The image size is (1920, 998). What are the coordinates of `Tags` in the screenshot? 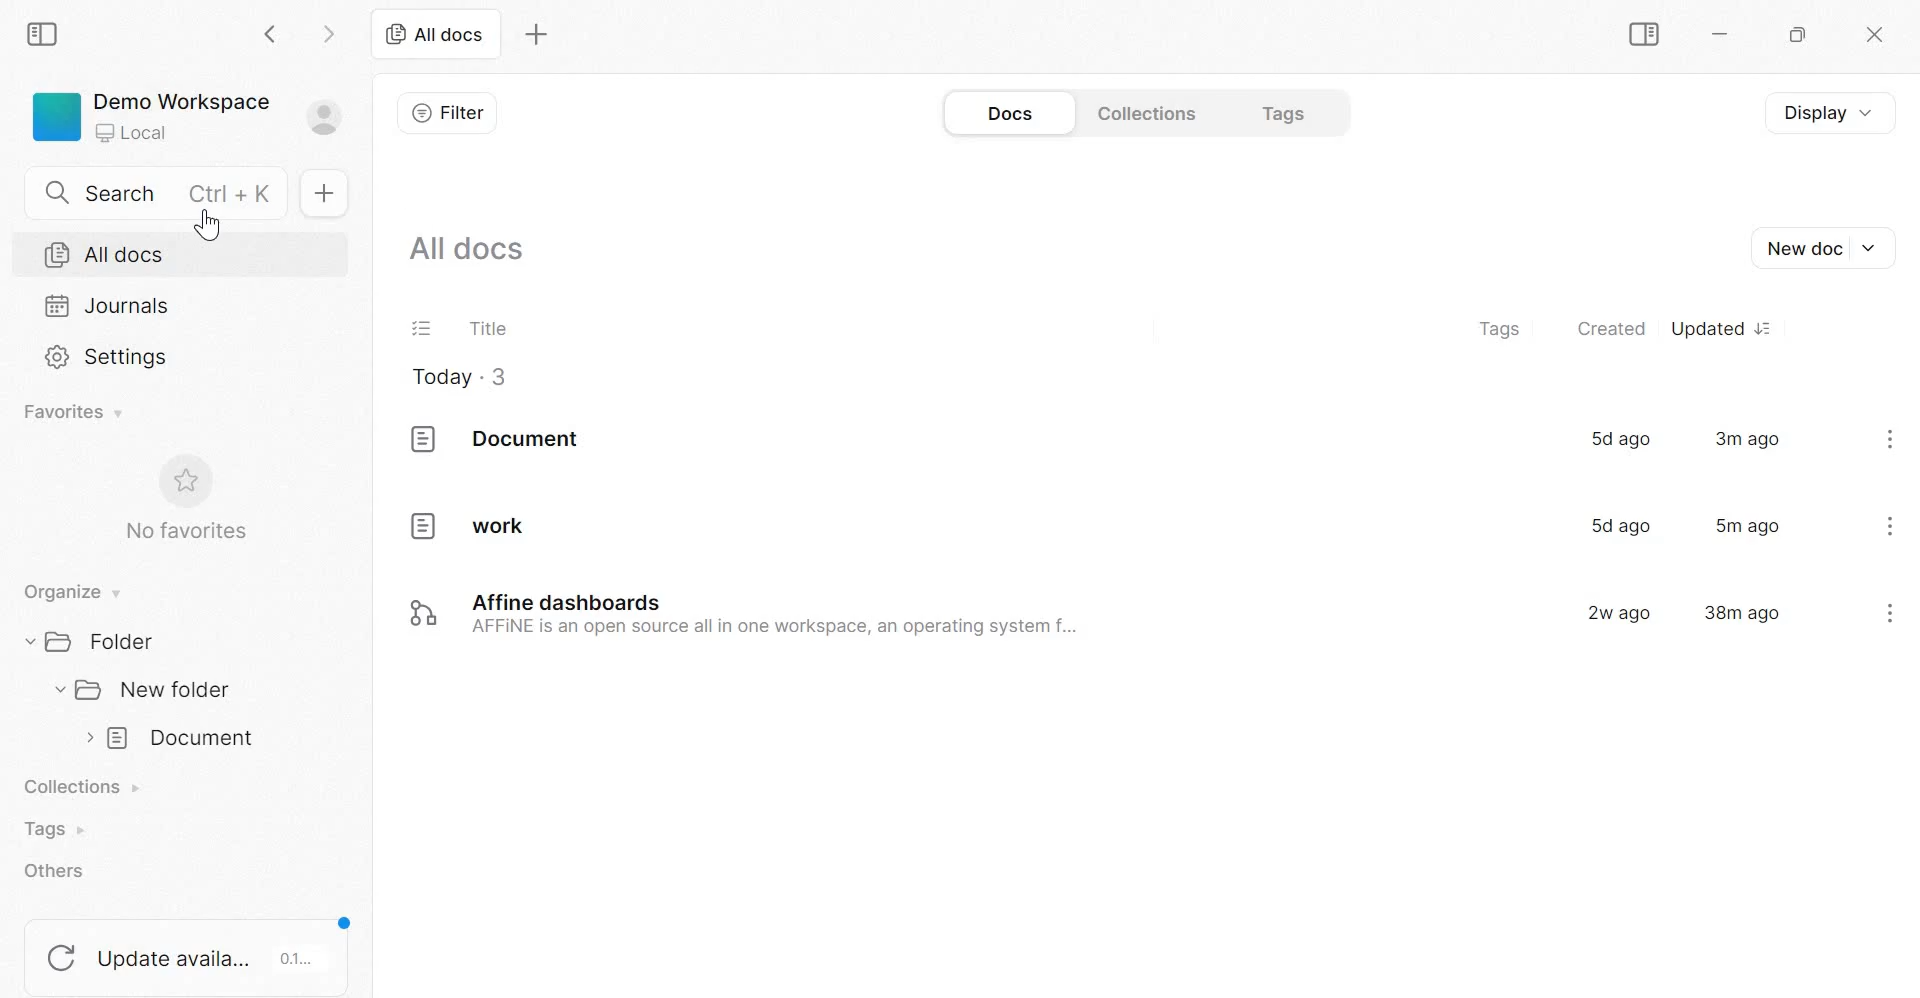 It's located at (52, 829).